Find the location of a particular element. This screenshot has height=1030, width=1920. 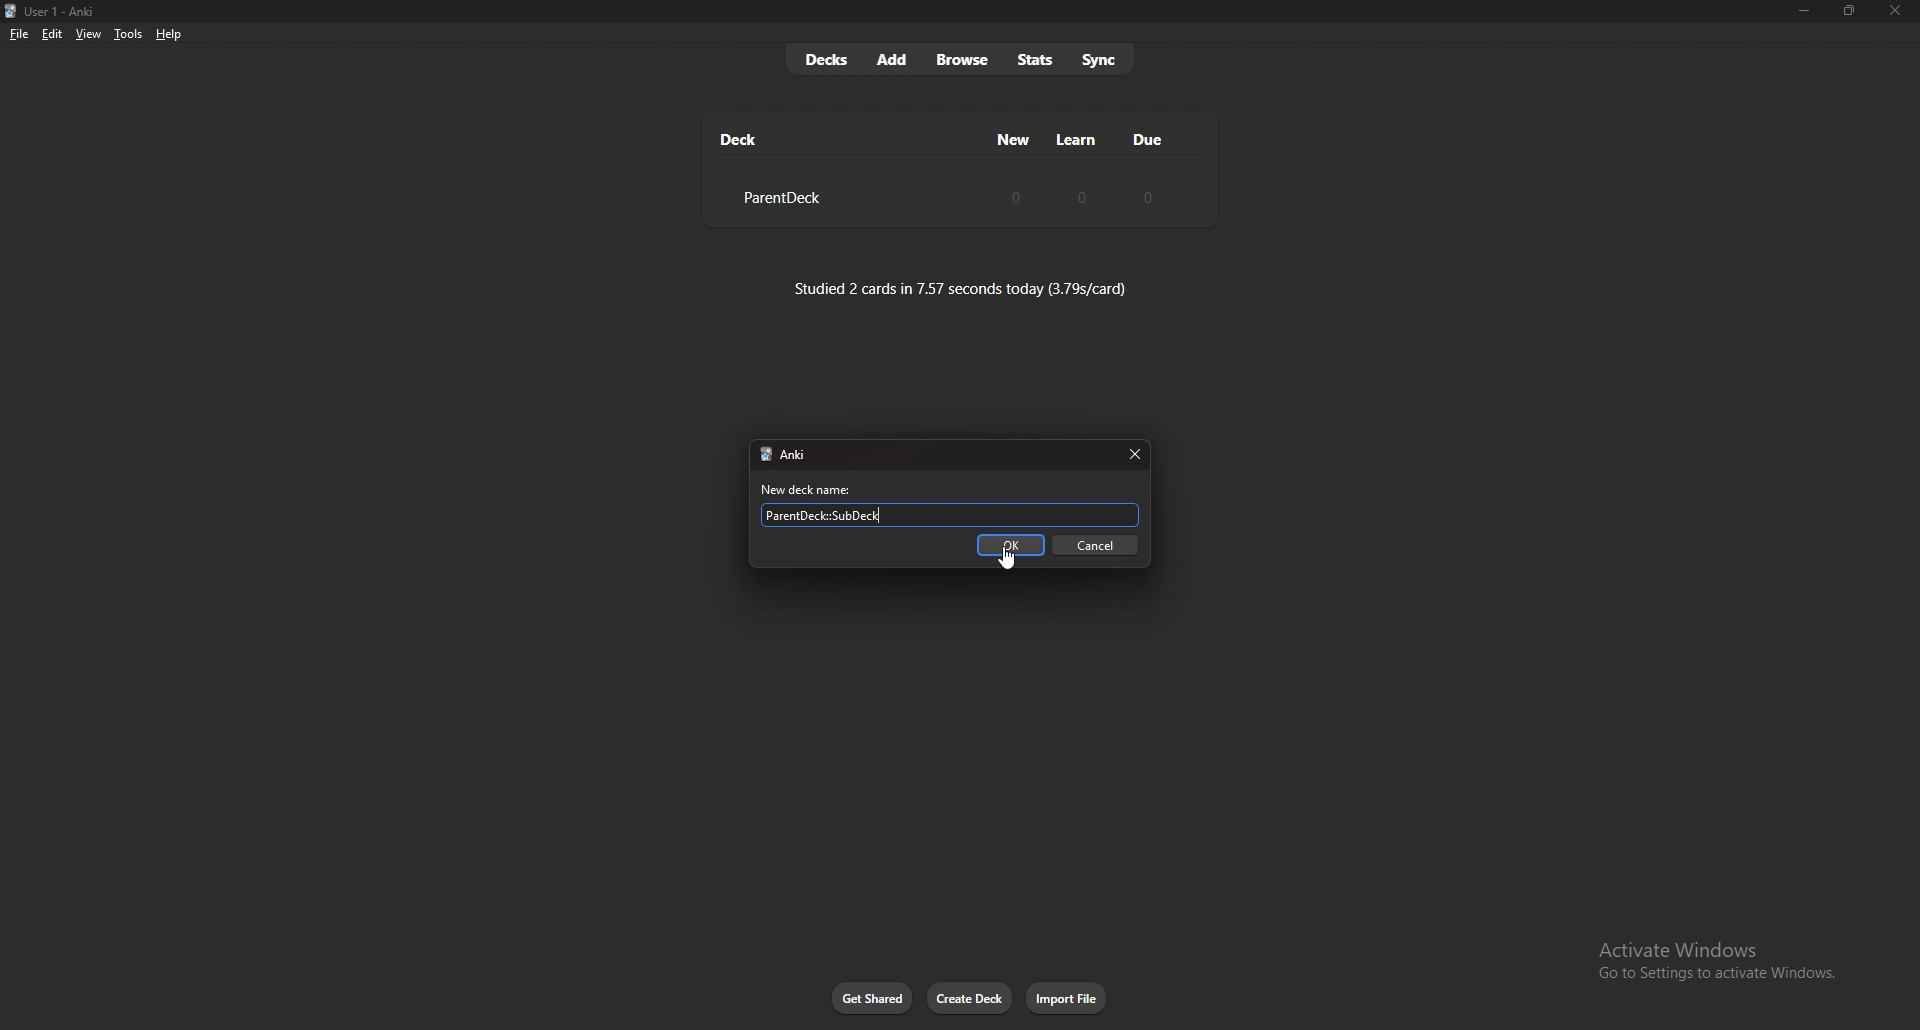

0 is located at coordinates (1016, 196).